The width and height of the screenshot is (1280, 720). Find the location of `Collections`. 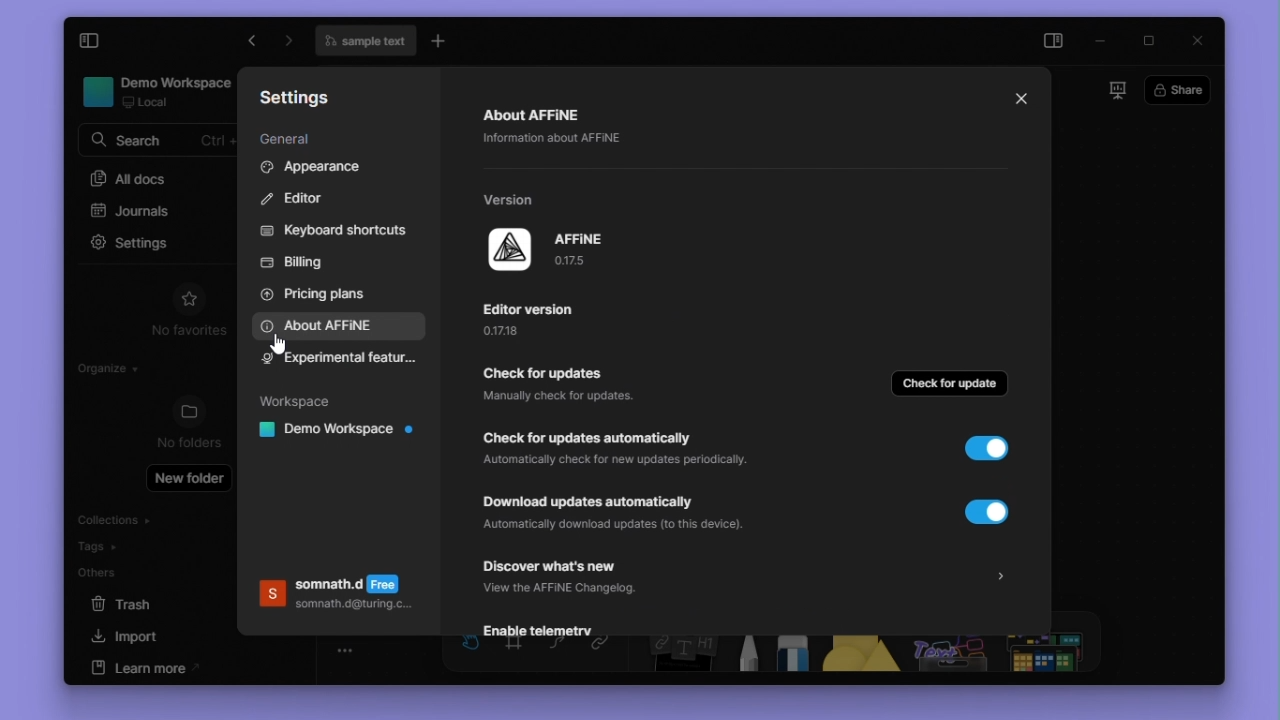

Collections is located at coordinates (142, 520).